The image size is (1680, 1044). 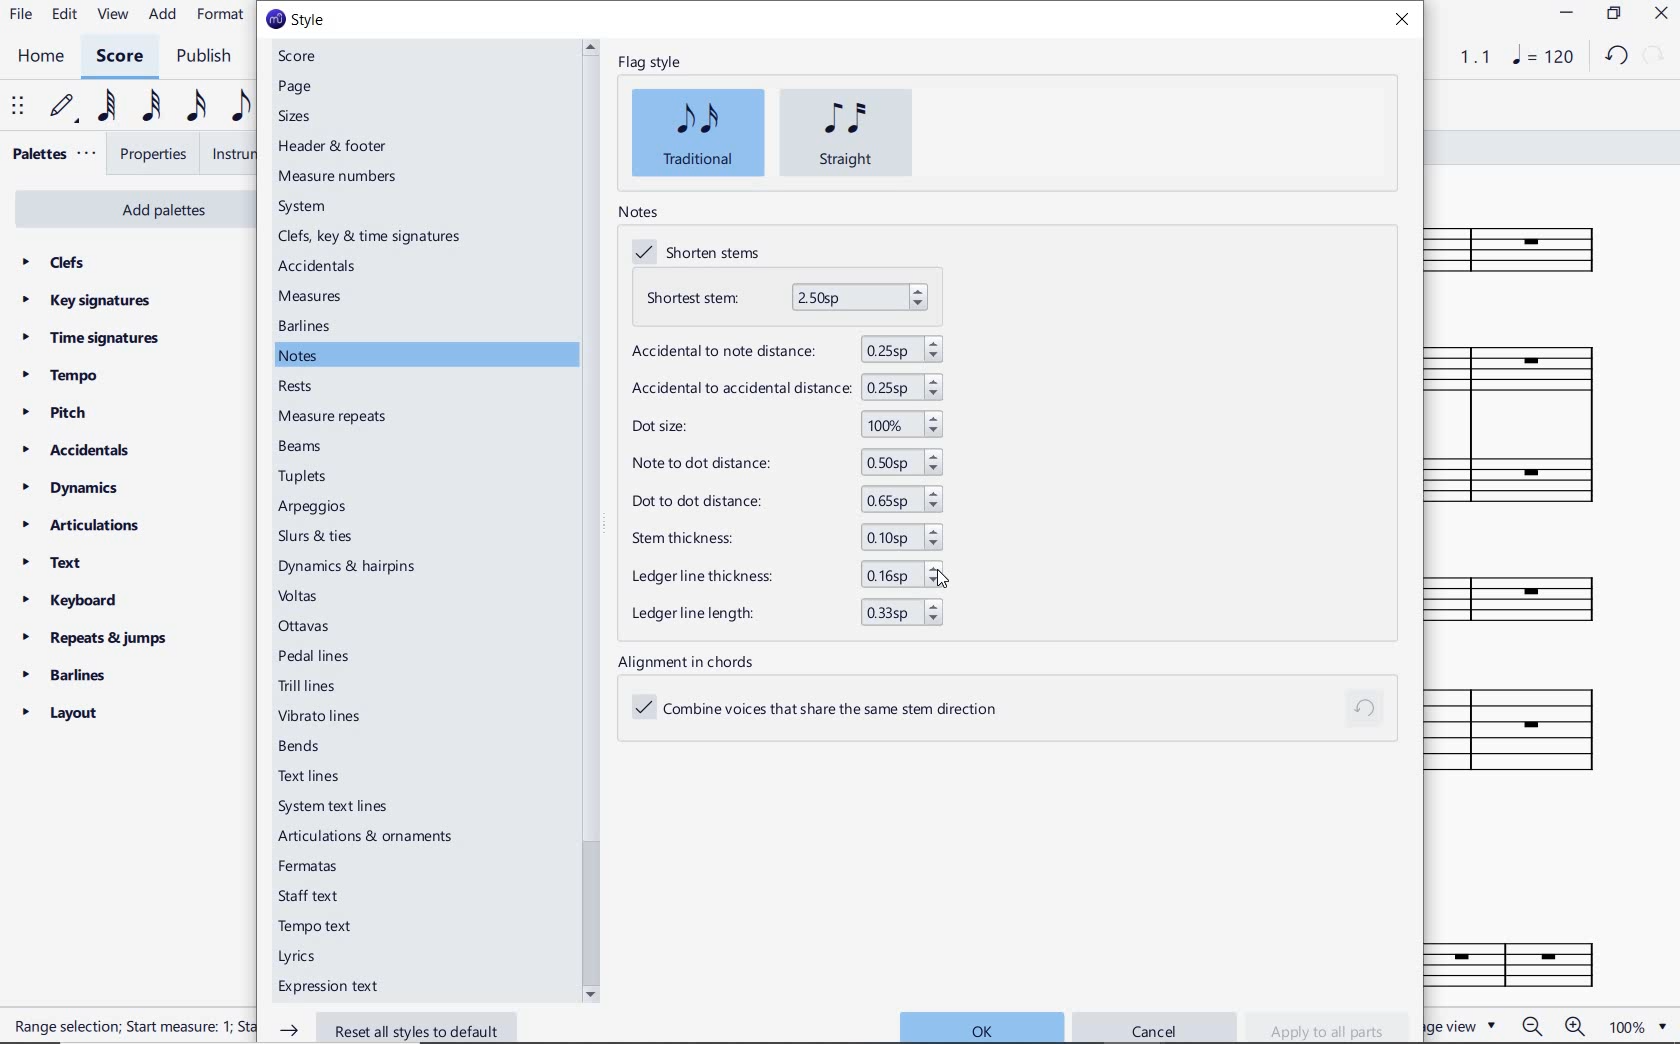 I want to click on articulations & ornaments, so click(x=365, y=834).